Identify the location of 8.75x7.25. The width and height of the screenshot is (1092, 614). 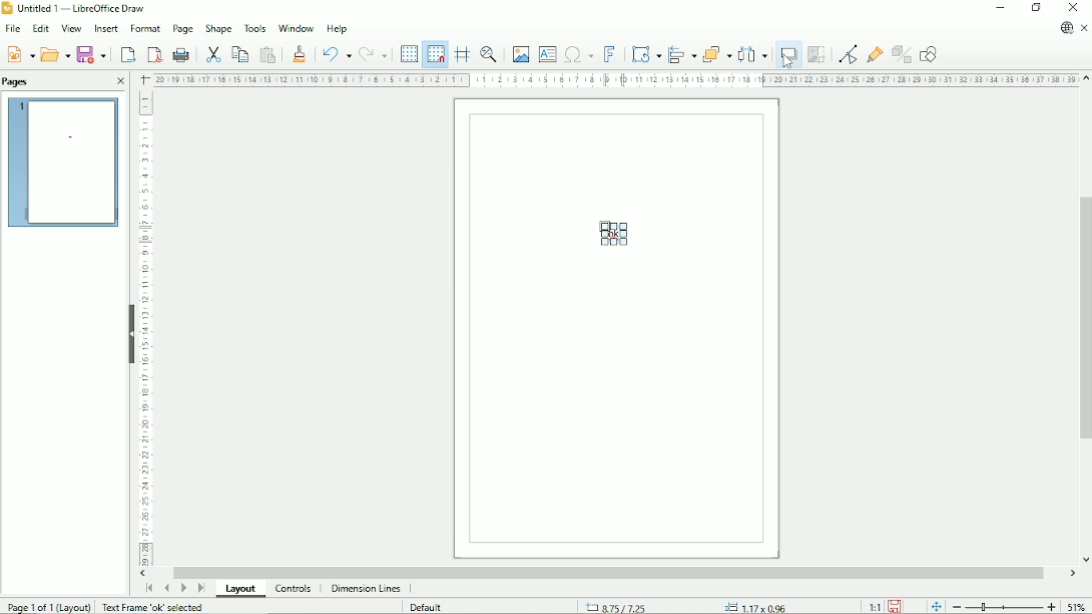
(617, 606).